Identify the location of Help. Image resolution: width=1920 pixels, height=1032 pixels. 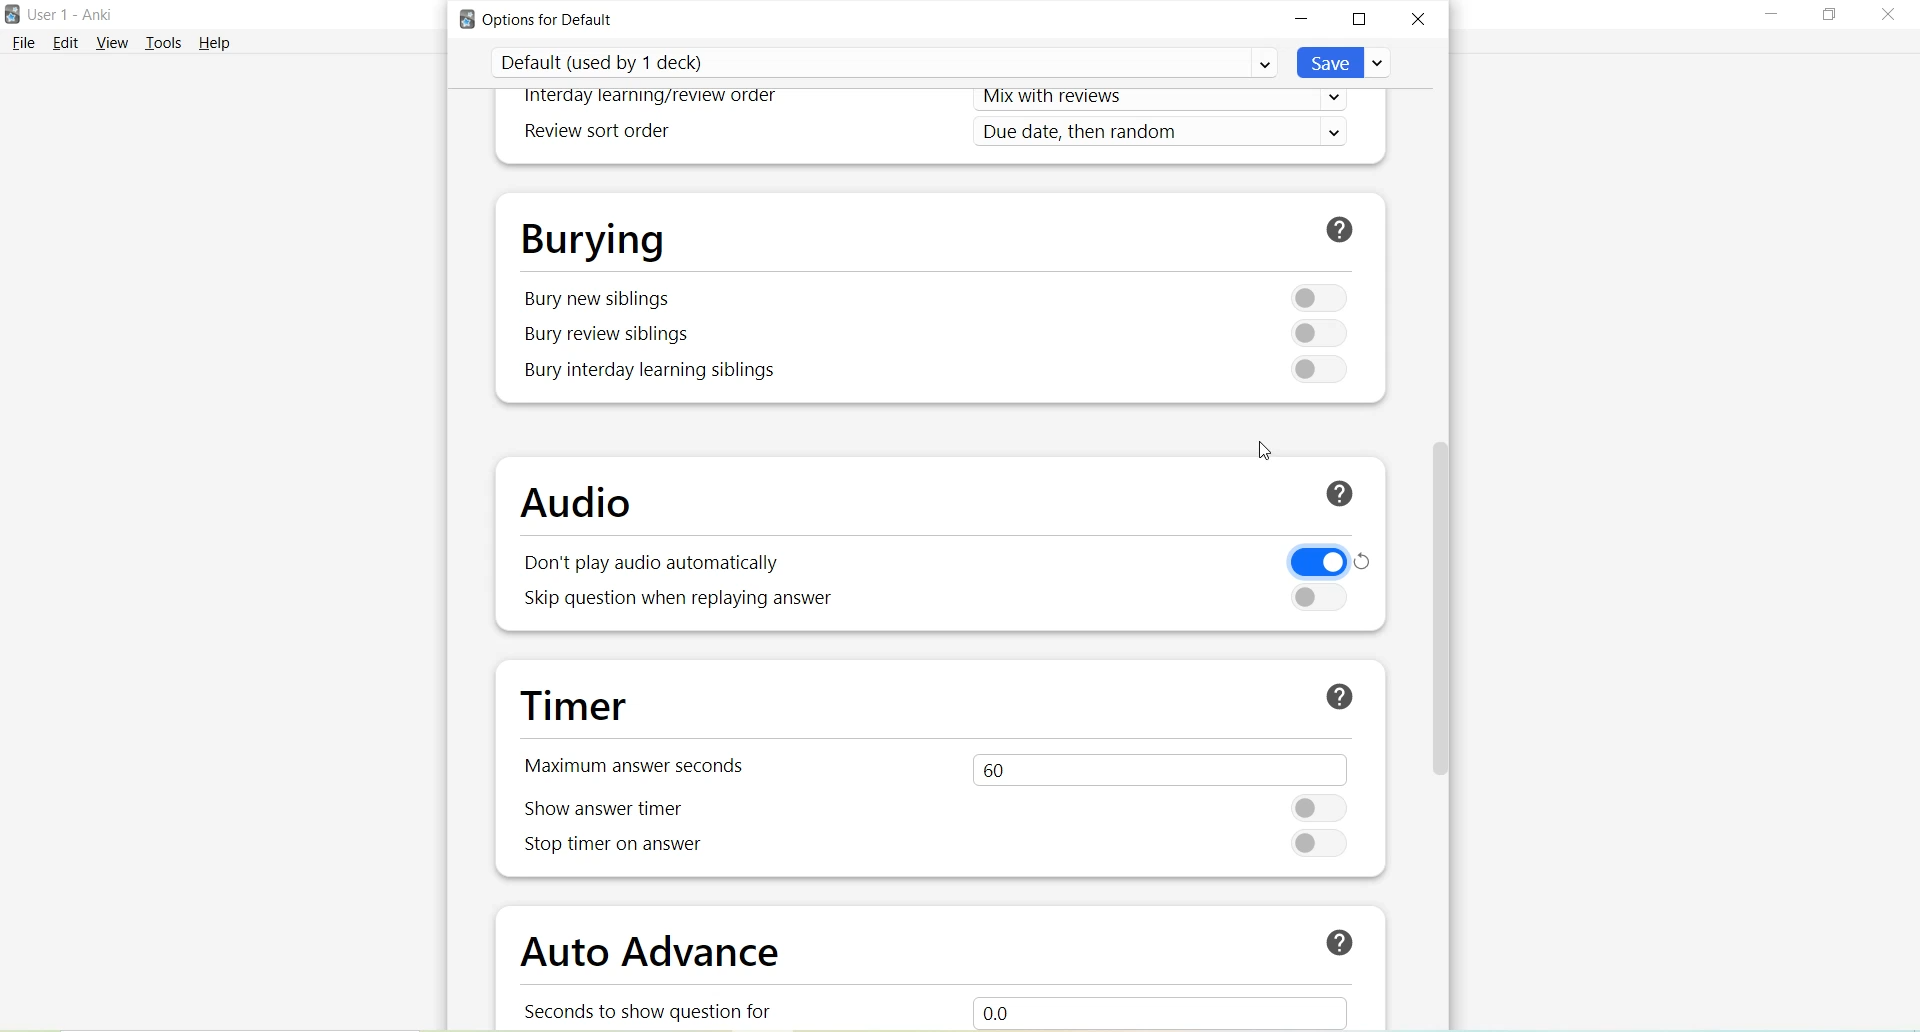
(215, 42).